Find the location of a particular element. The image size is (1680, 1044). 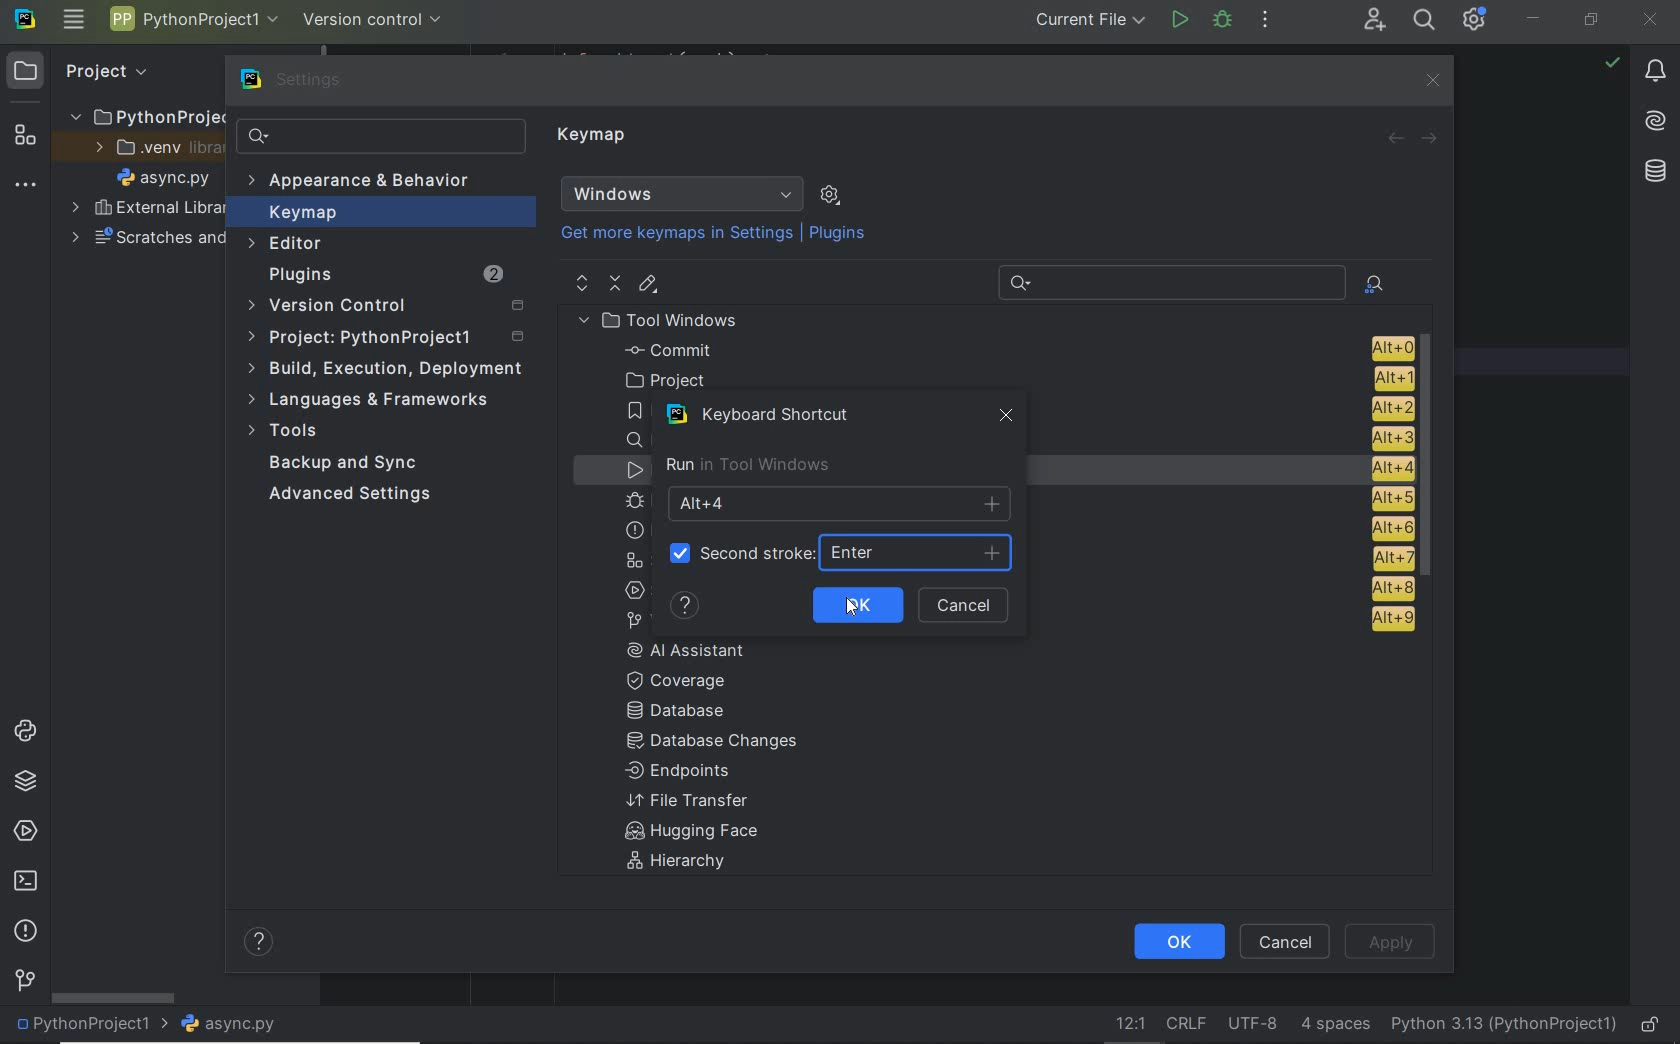

file name is located at coordinates (229, 1025).